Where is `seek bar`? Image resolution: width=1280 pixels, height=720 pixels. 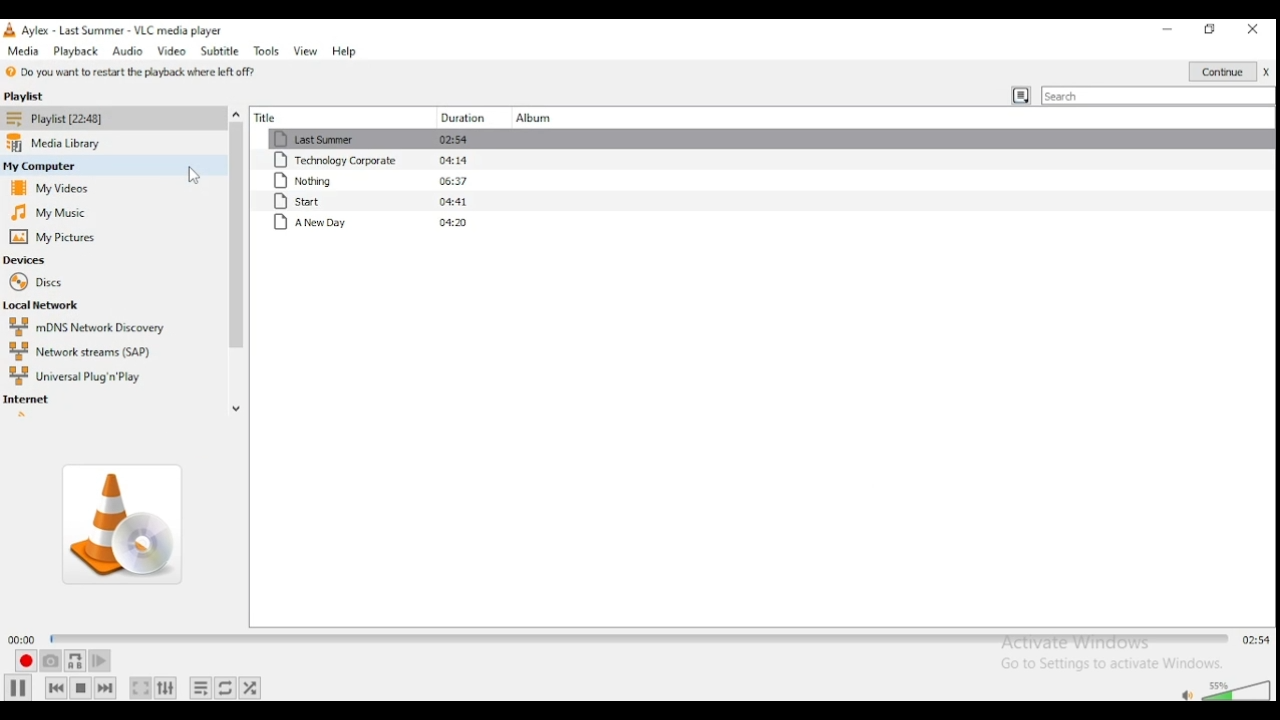 seek bar is located at coordinates (638, 639).